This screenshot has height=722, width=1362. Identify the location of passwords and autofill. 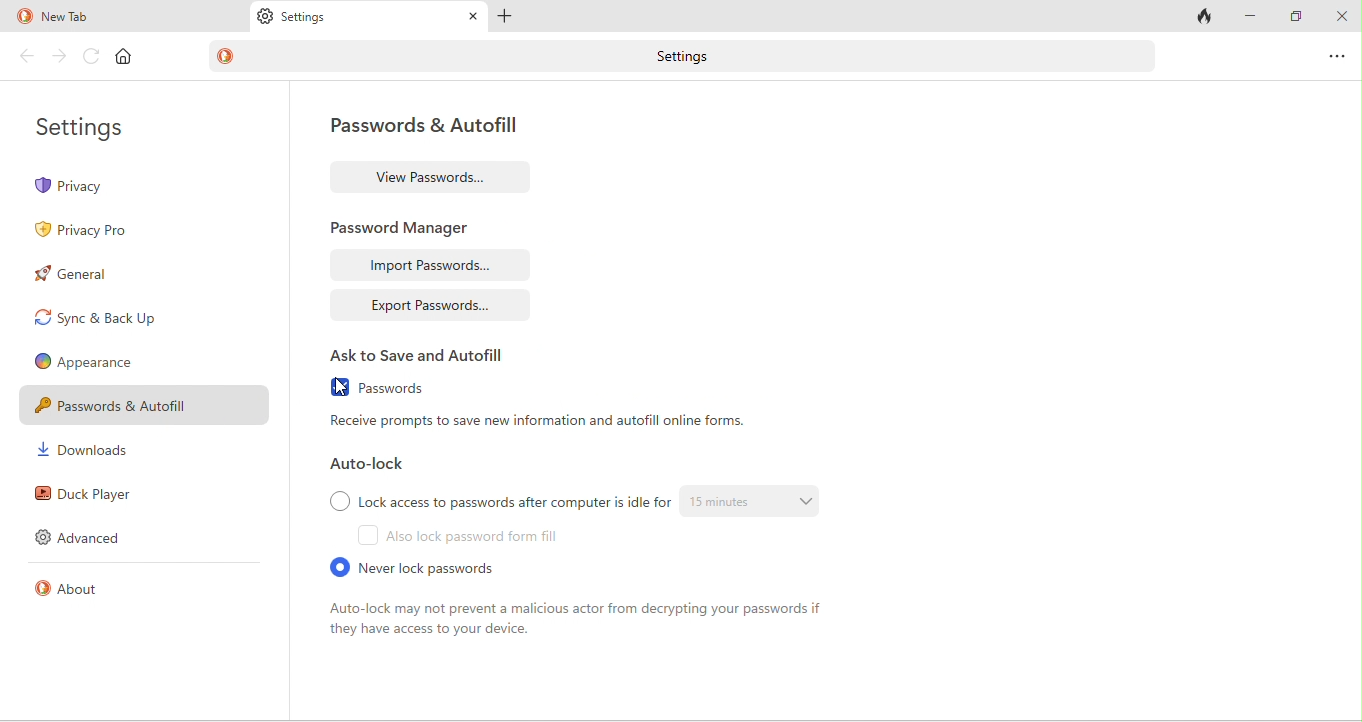
(139, 403).